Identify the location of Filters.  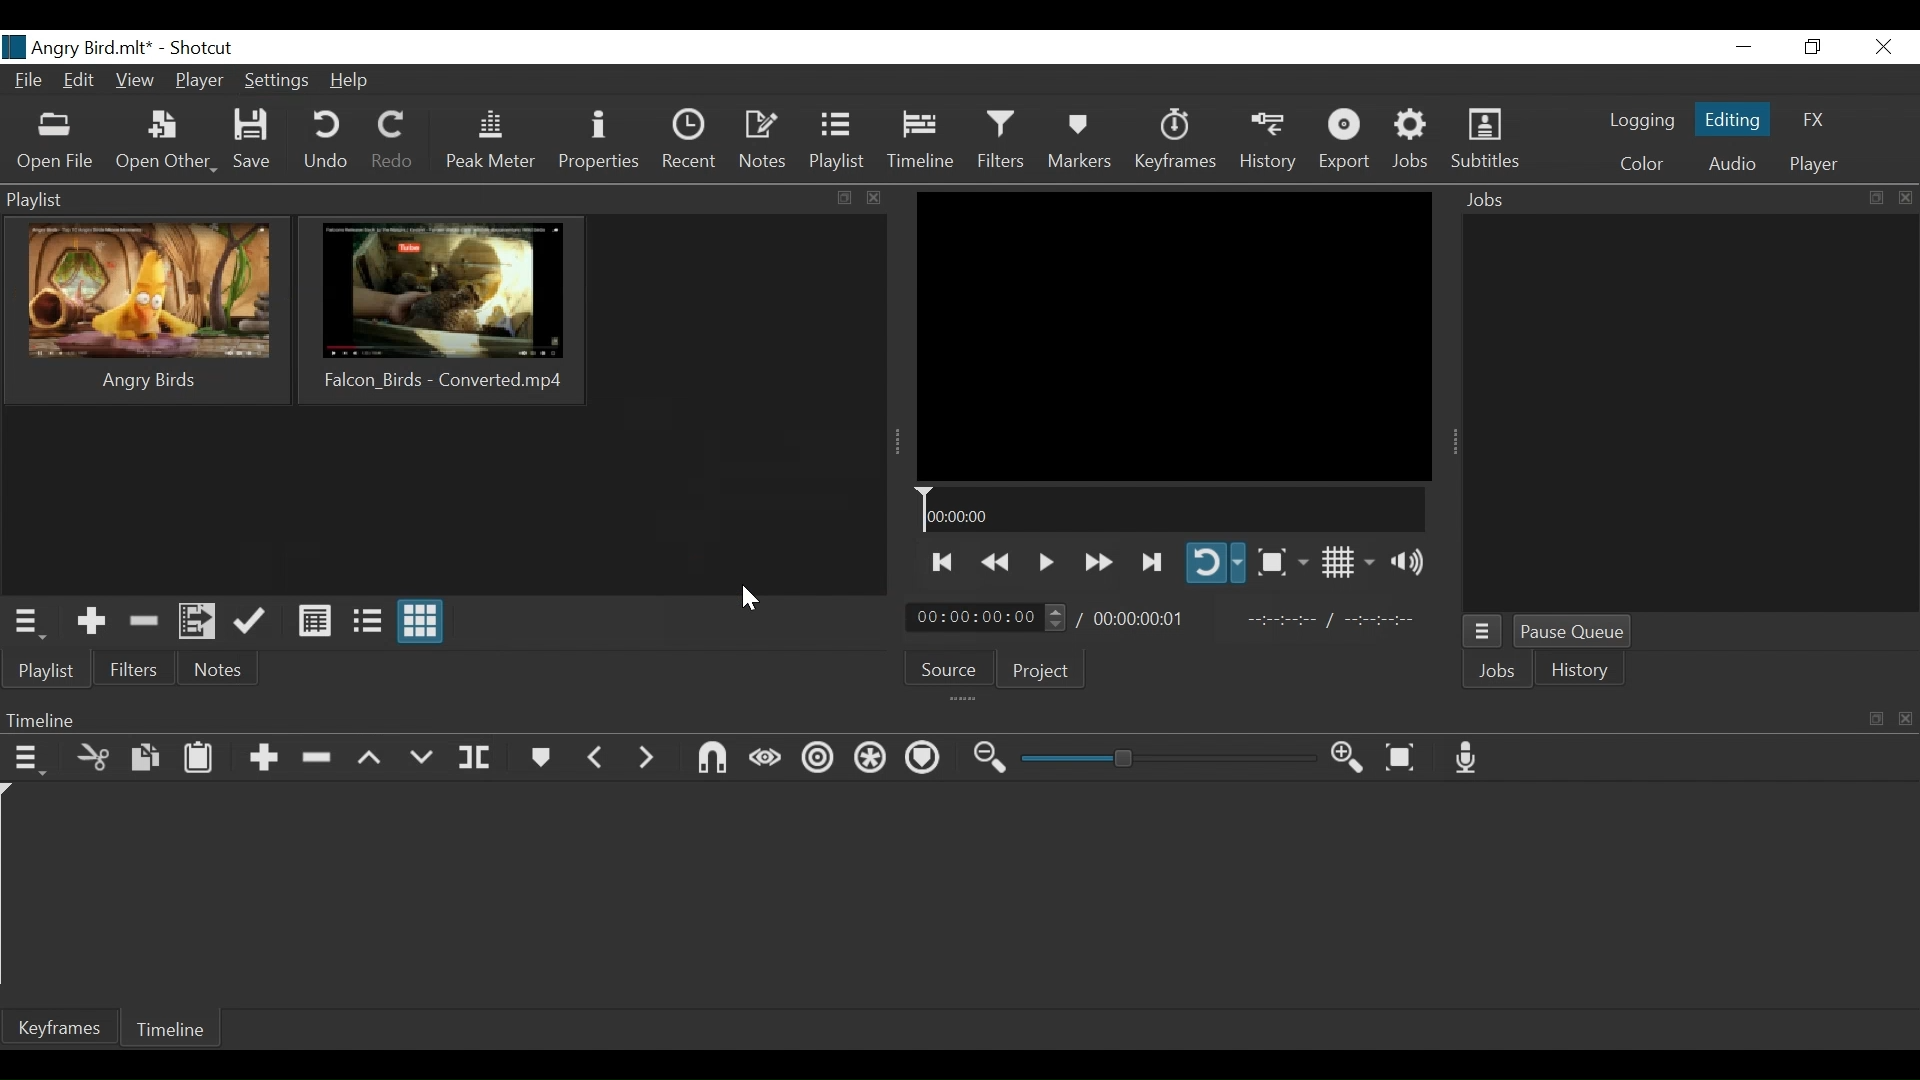
(137, 670).